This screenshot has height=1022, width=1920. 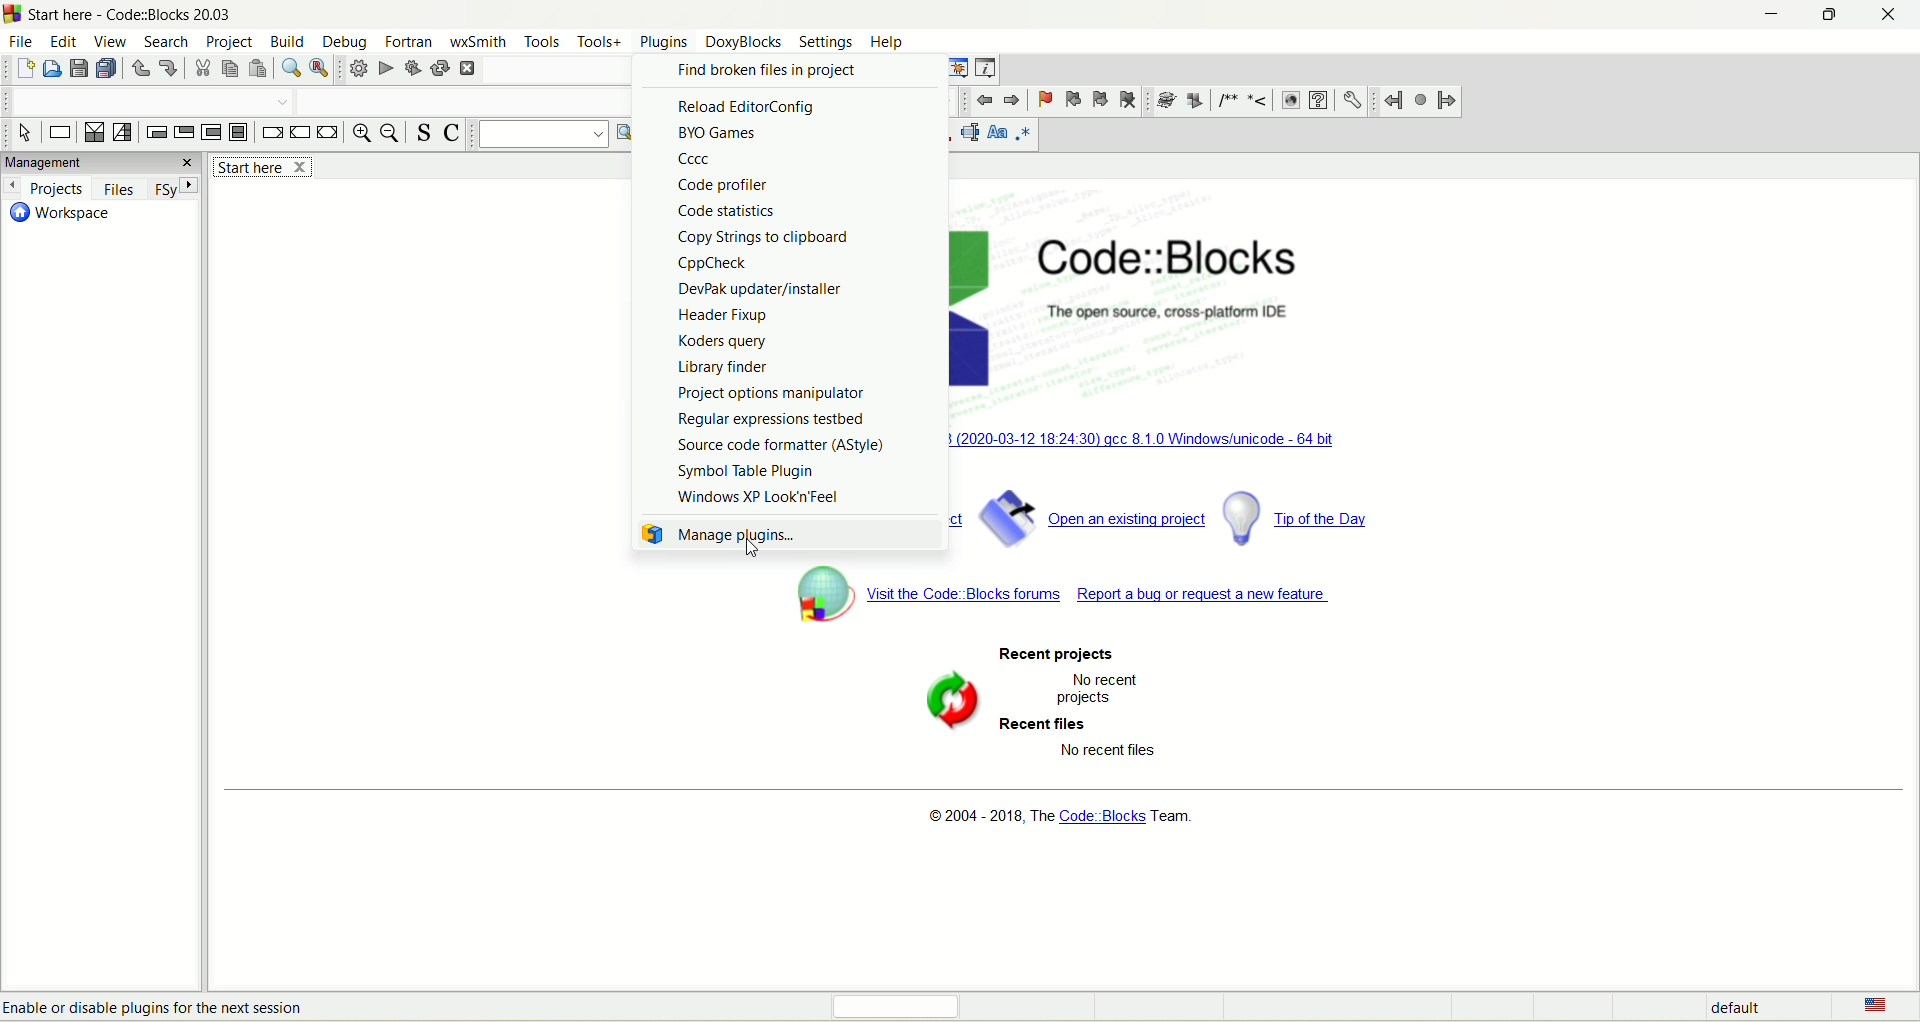 What do you see at coordinates (1450, 101) in the screenshot?
I see `jump forward` at bounding box center [1450, 101].